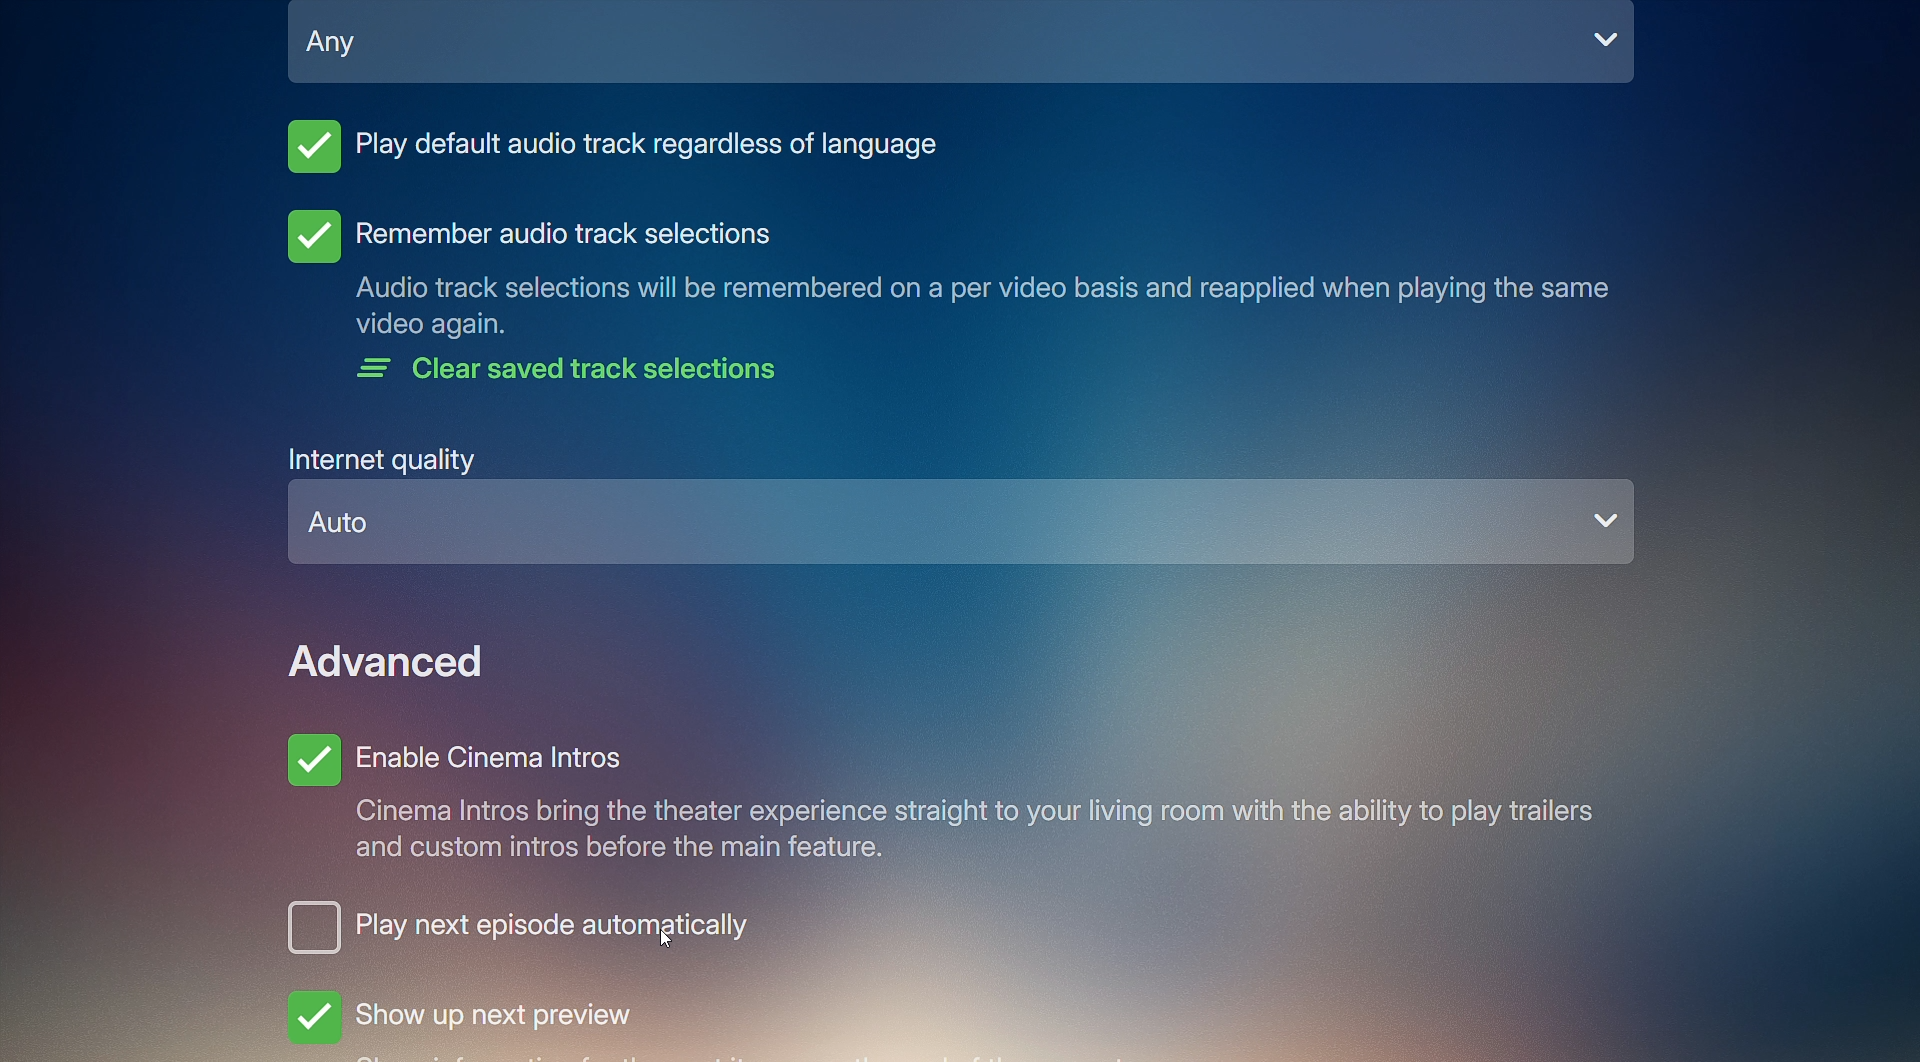 The height and width of the screenshot is (1062, 1920). Describe the element at coordinates (964, 509) in the screenshot. I see `Internet Quality - Auto` at that location.